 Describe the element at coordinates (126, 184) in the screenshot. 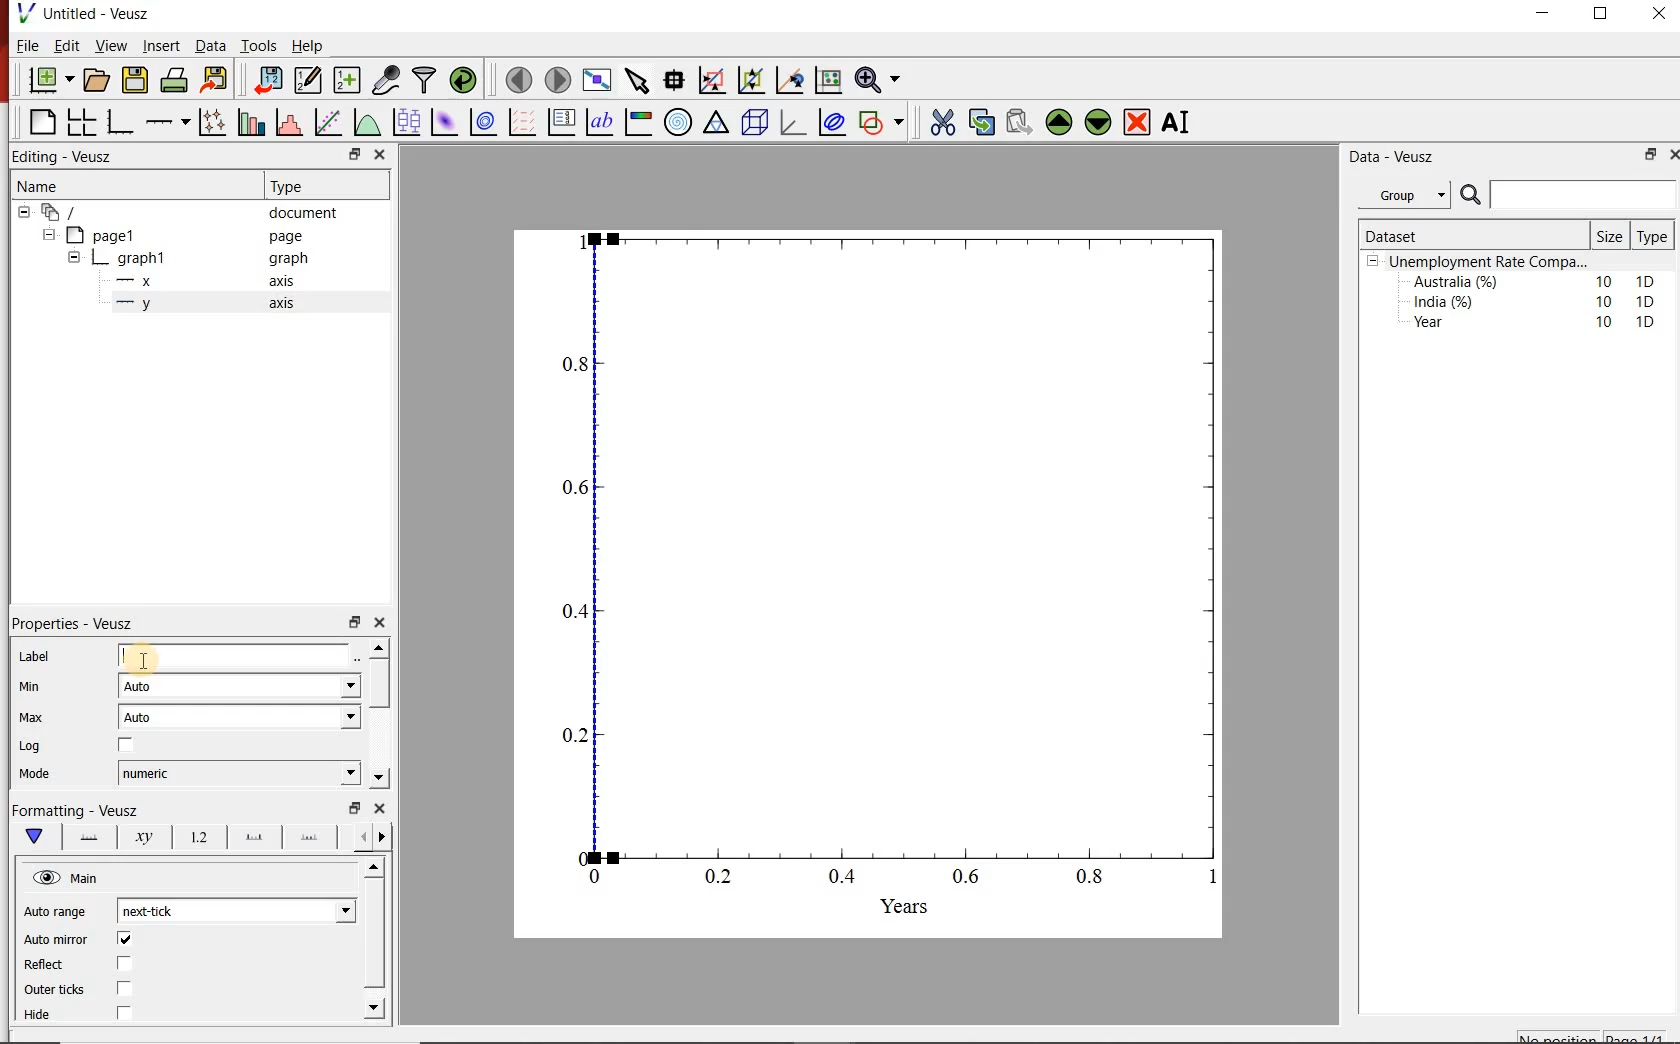

I see `Name` at that location.